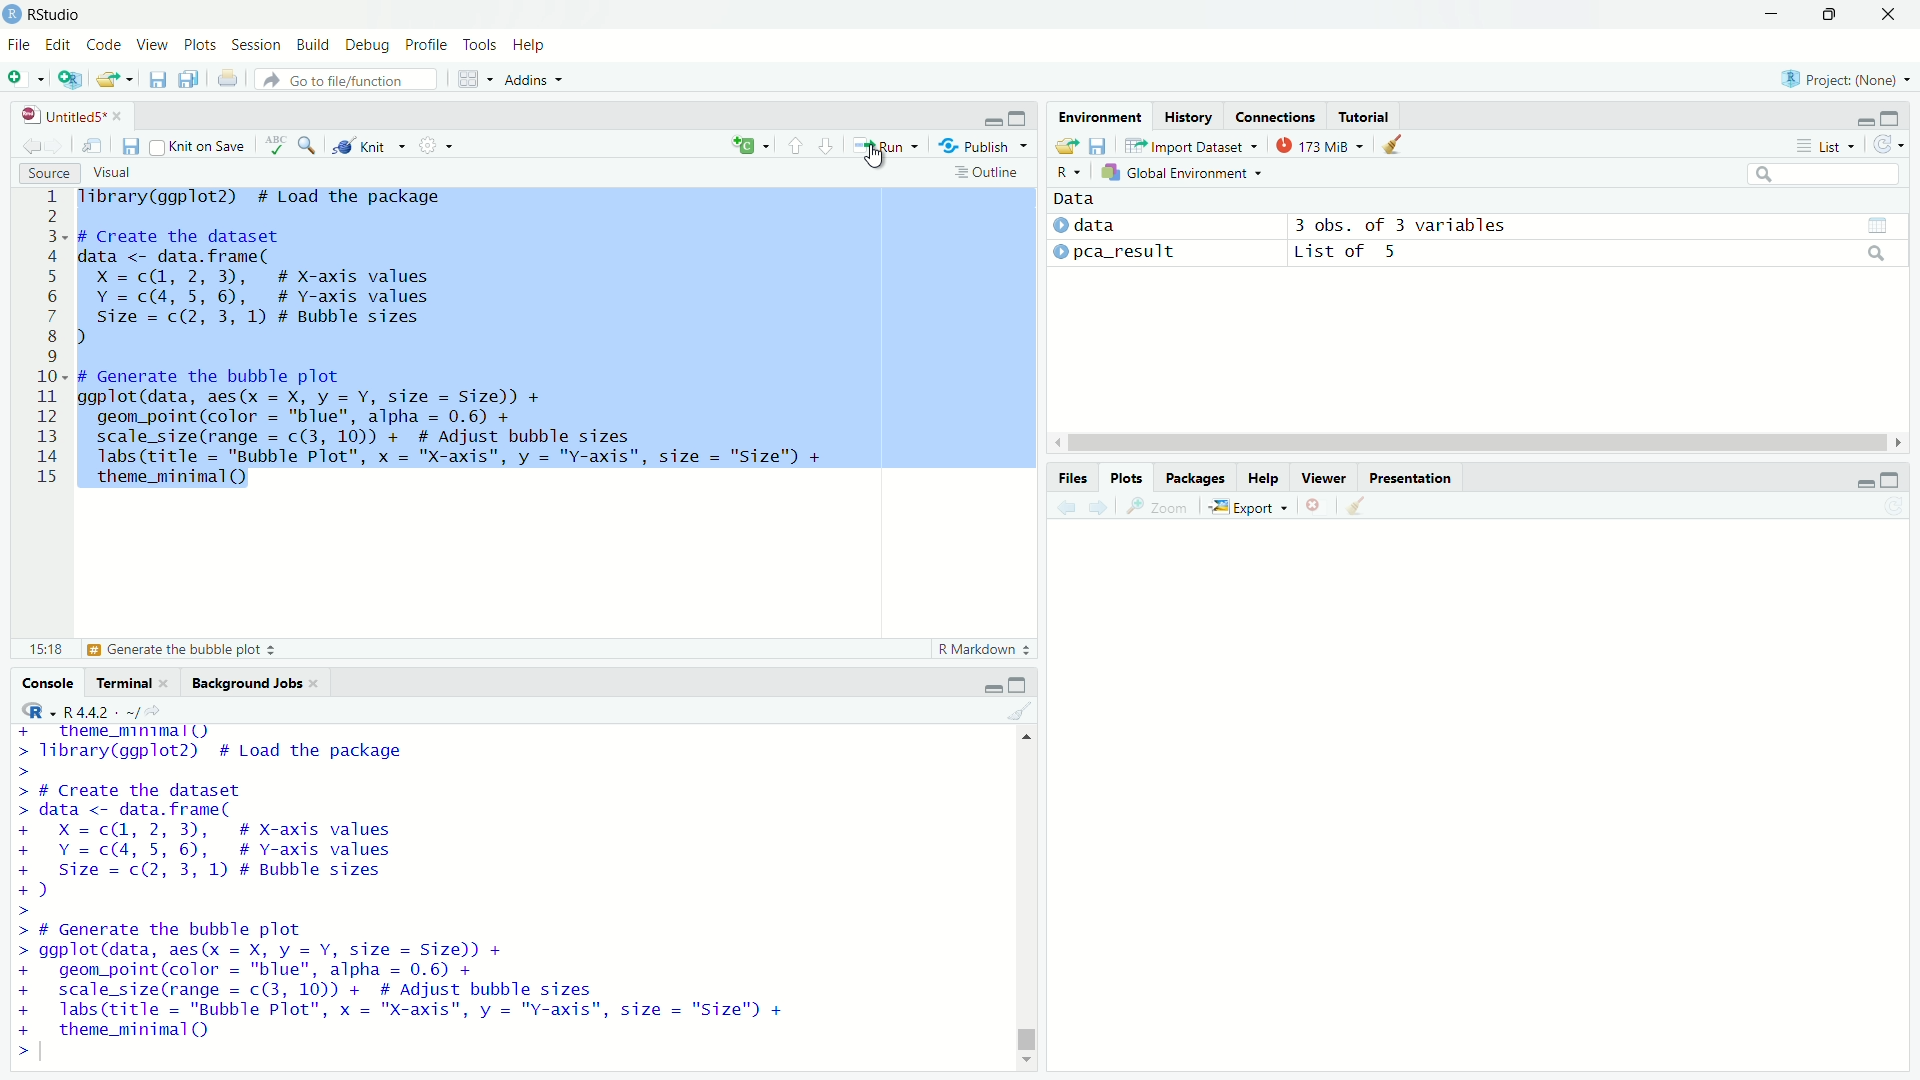 The image size is (1920, 1080). Describe the element at coordinates (1893, 116) in the screenshot. I see `maximize` at that location.